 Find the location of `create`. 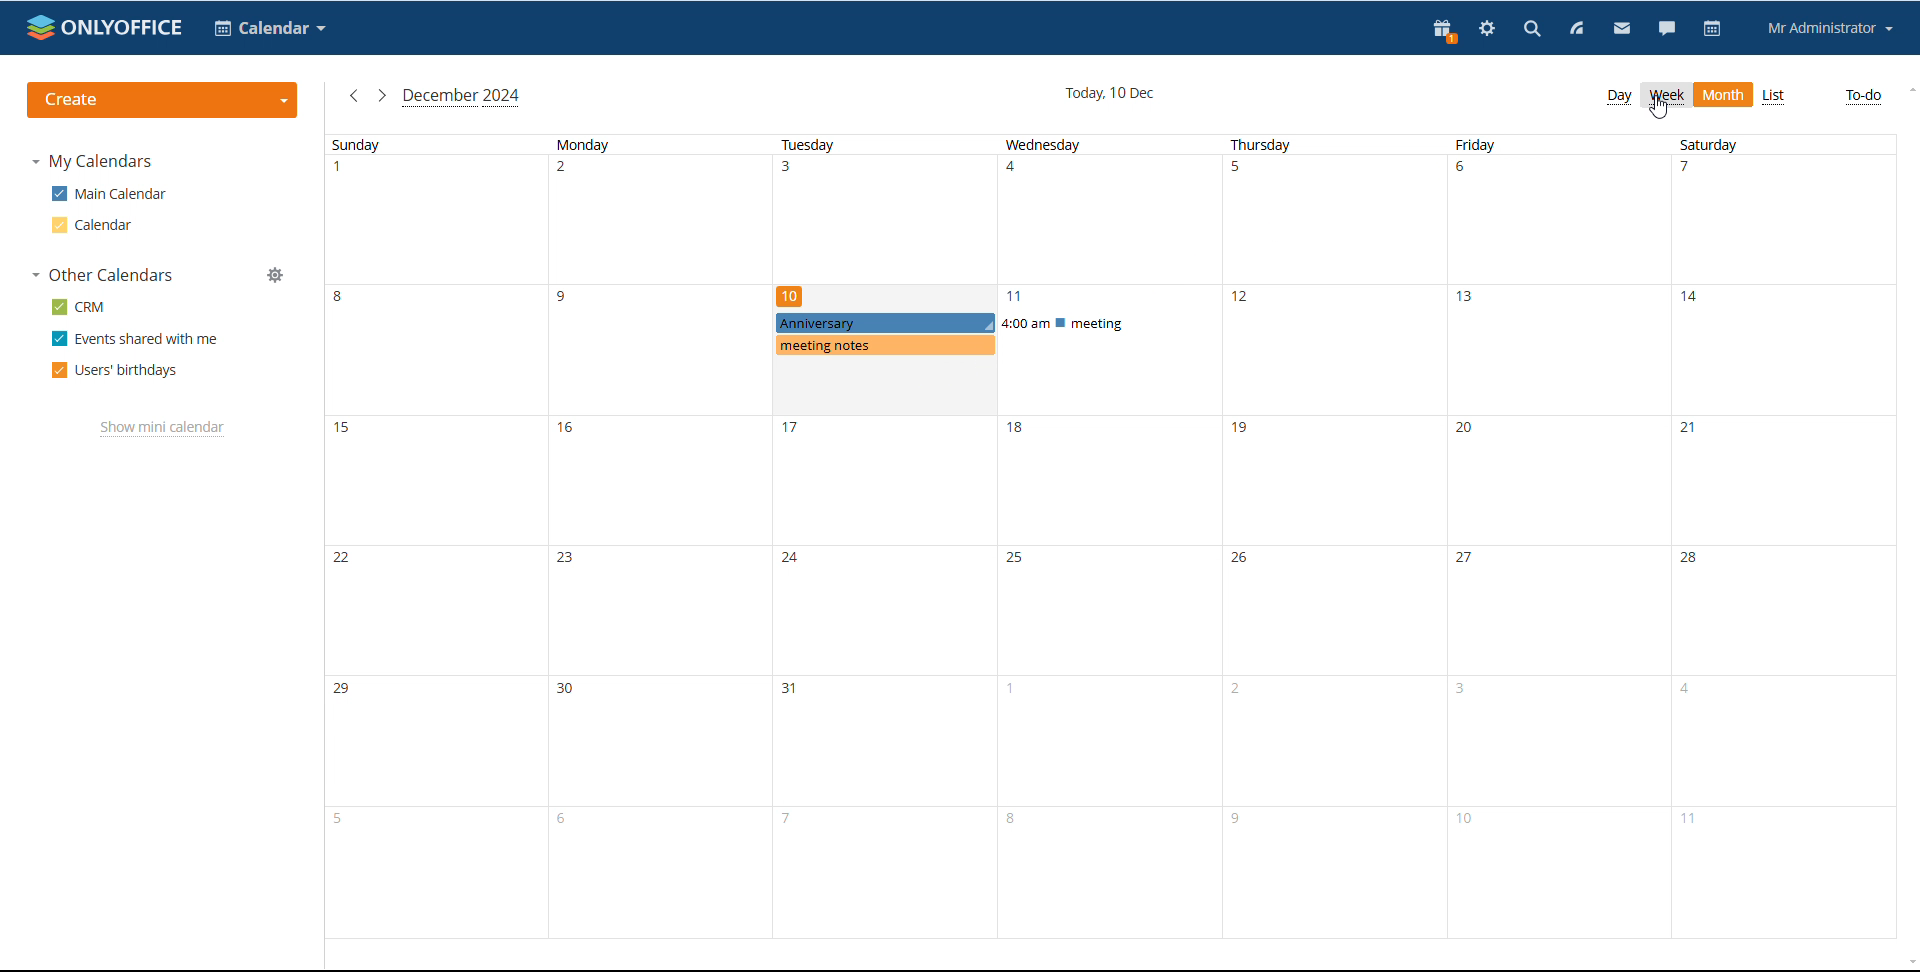

create is located at coordinates (163, 100).